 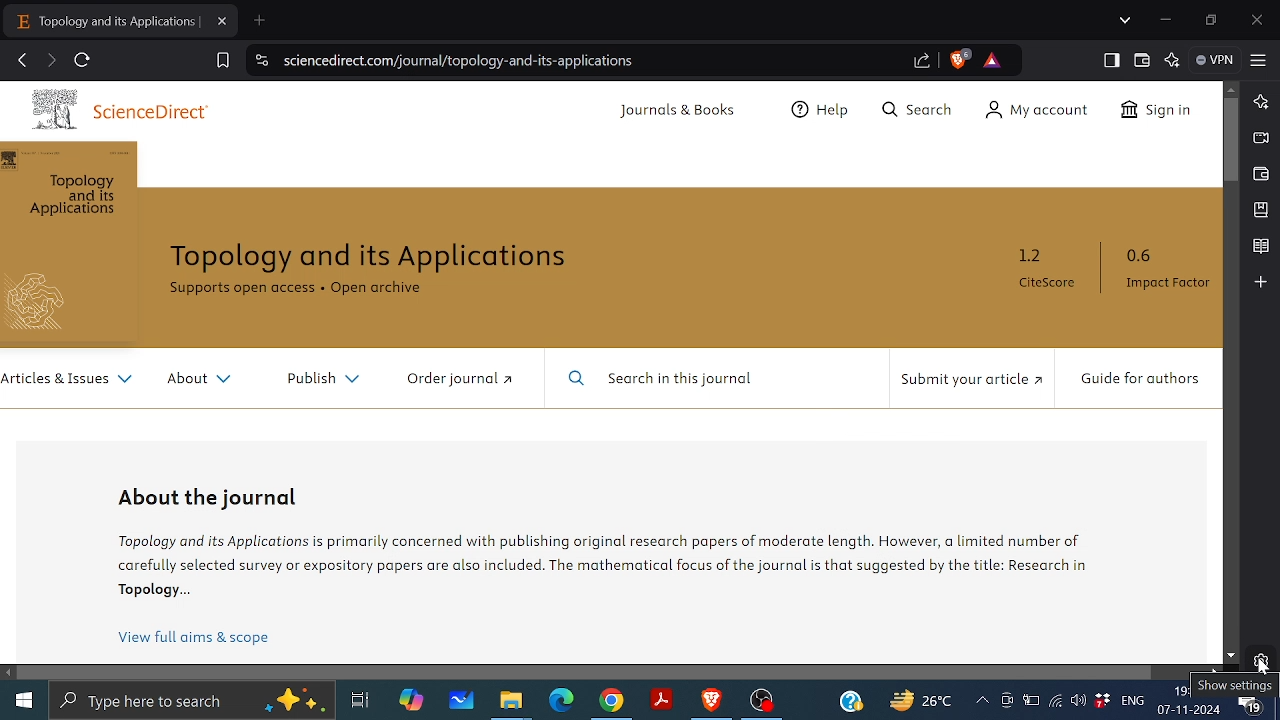 I want to click on view site information, so click(x=260, y=59).